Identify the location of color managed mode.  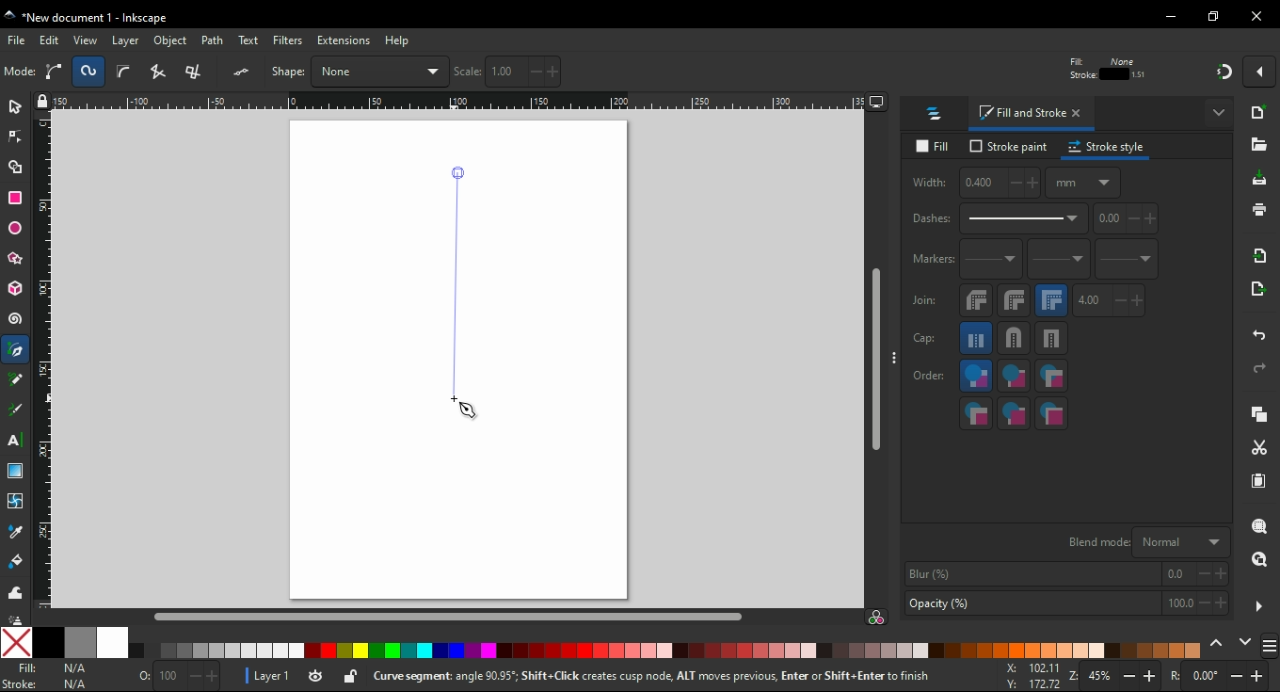
(876, 619).